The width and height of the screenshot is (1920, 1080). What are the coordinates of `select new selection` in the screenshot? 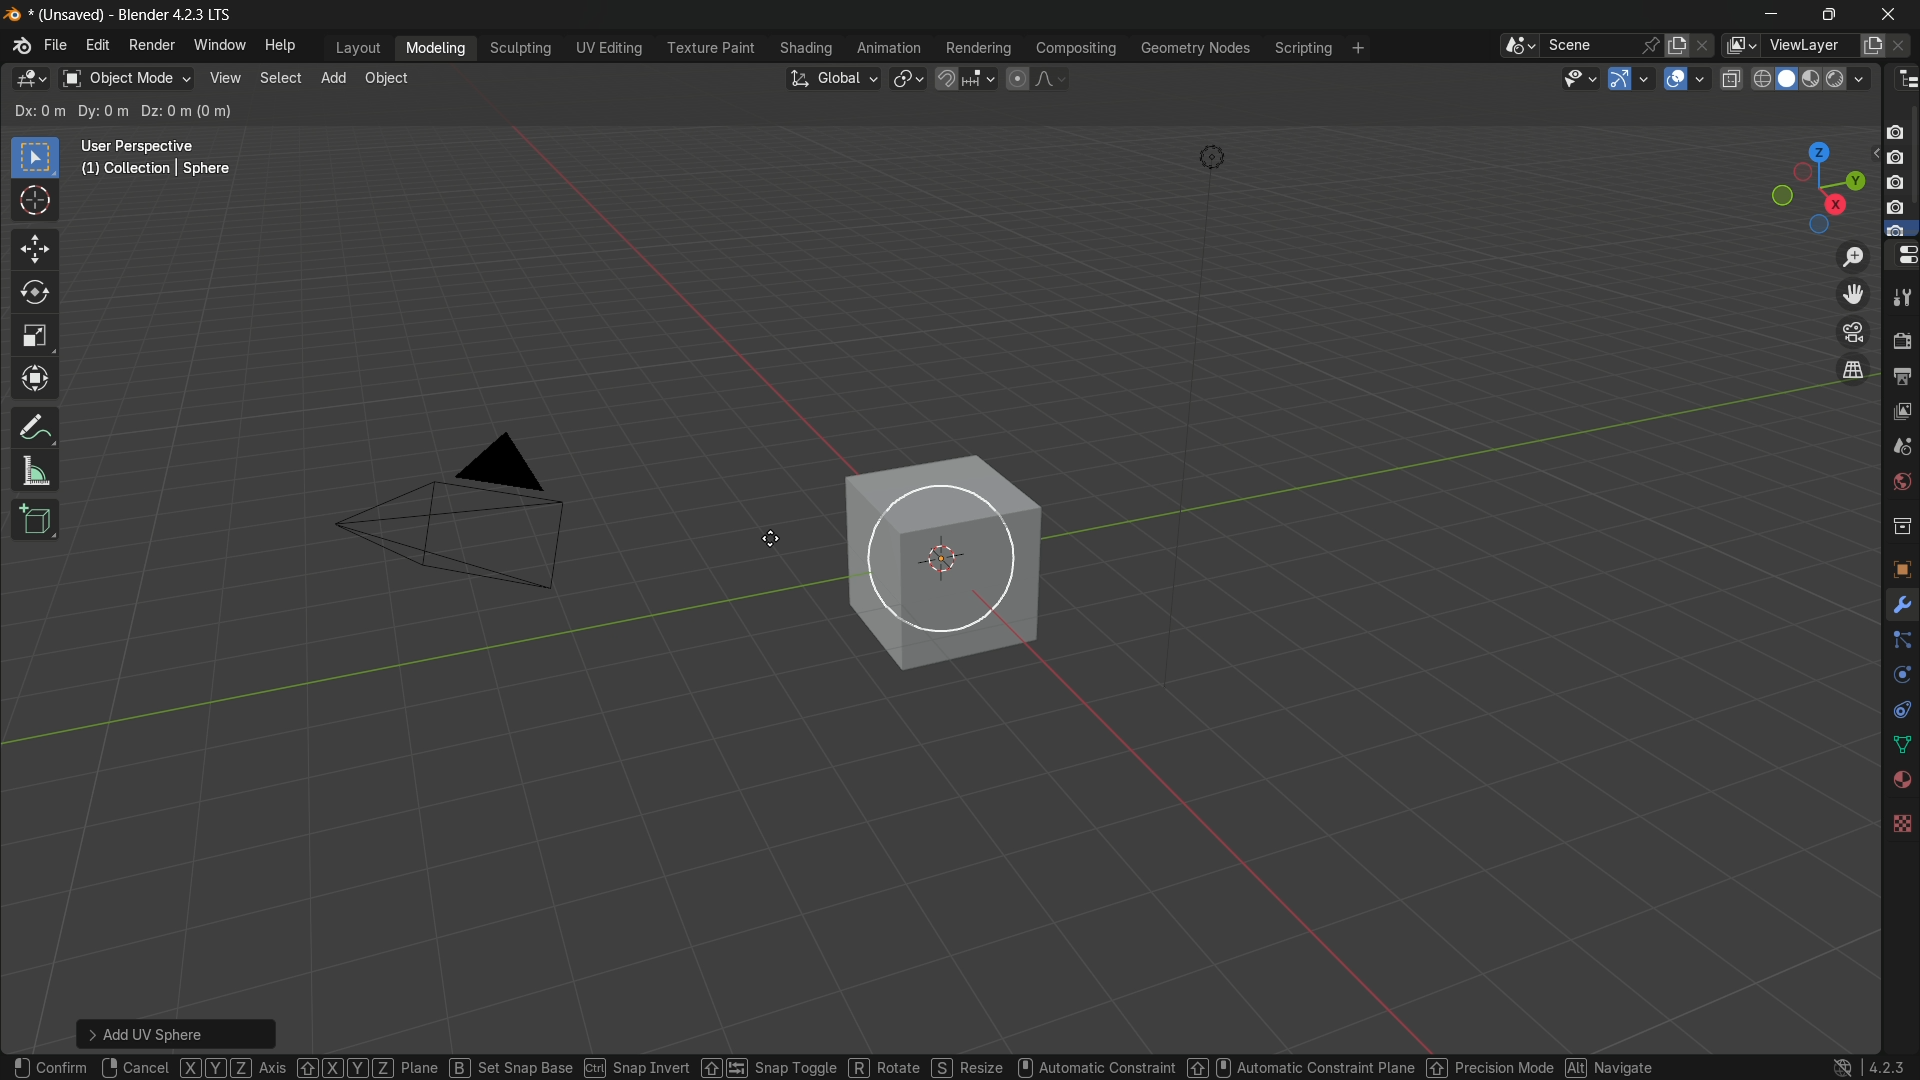 It's located at (21, 109).